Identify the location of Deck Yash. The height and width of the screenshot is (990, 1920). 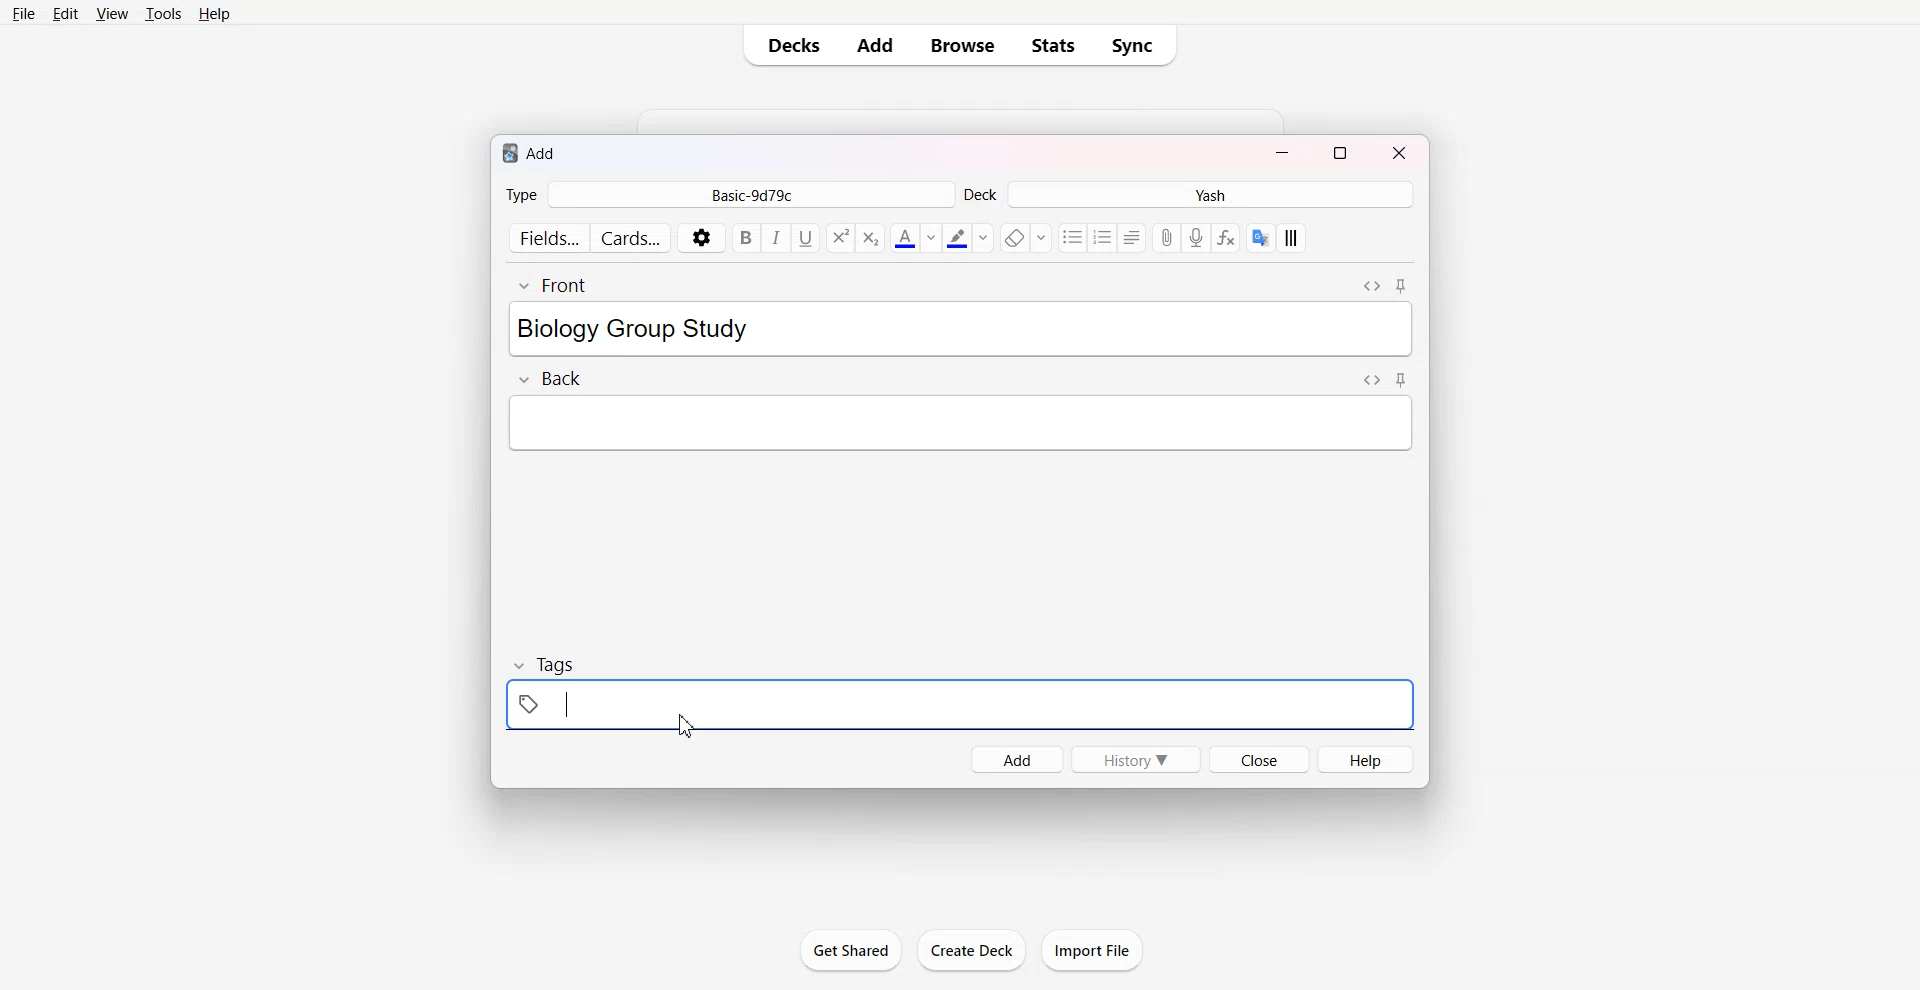
(1190, 194).